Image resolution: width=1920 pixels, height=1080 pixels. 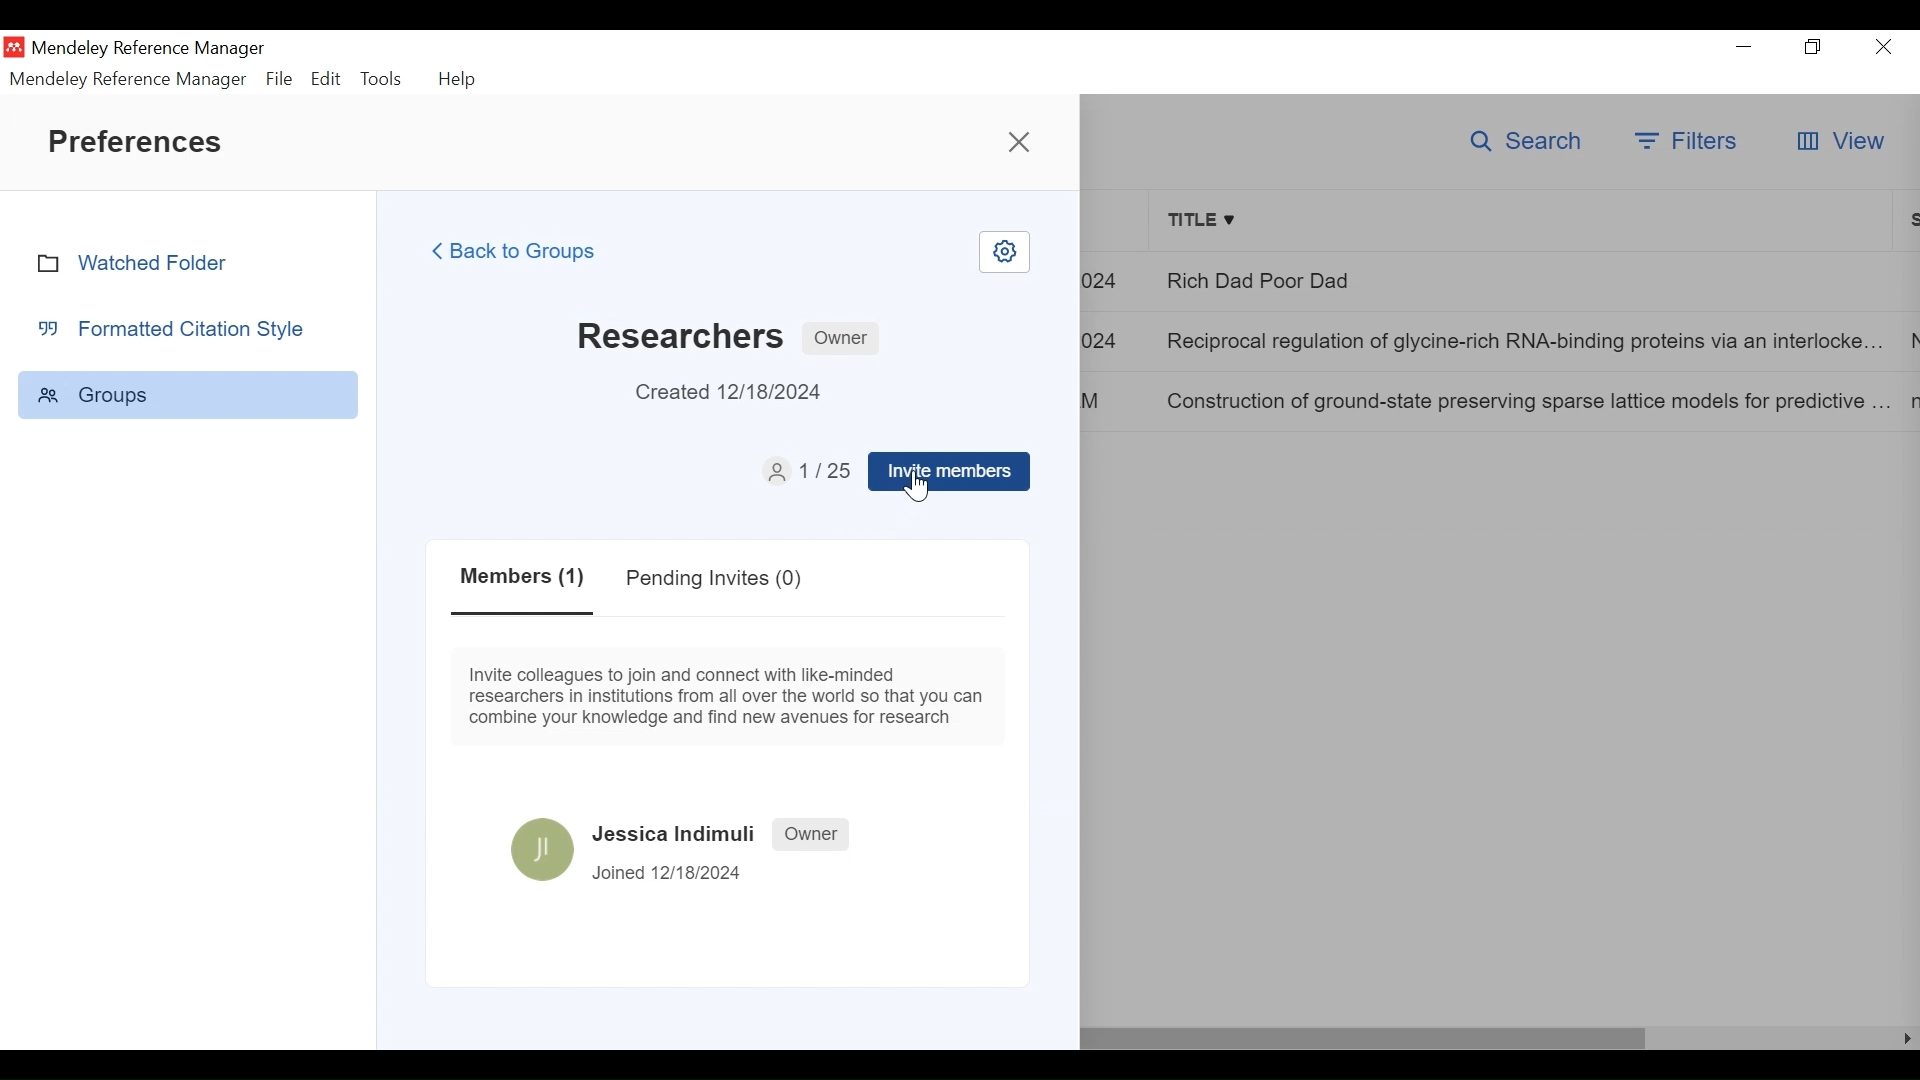 What do you see at coordinates (841, 339) in the screenshot?
I see `Owner` at bounding box center [841, 339].